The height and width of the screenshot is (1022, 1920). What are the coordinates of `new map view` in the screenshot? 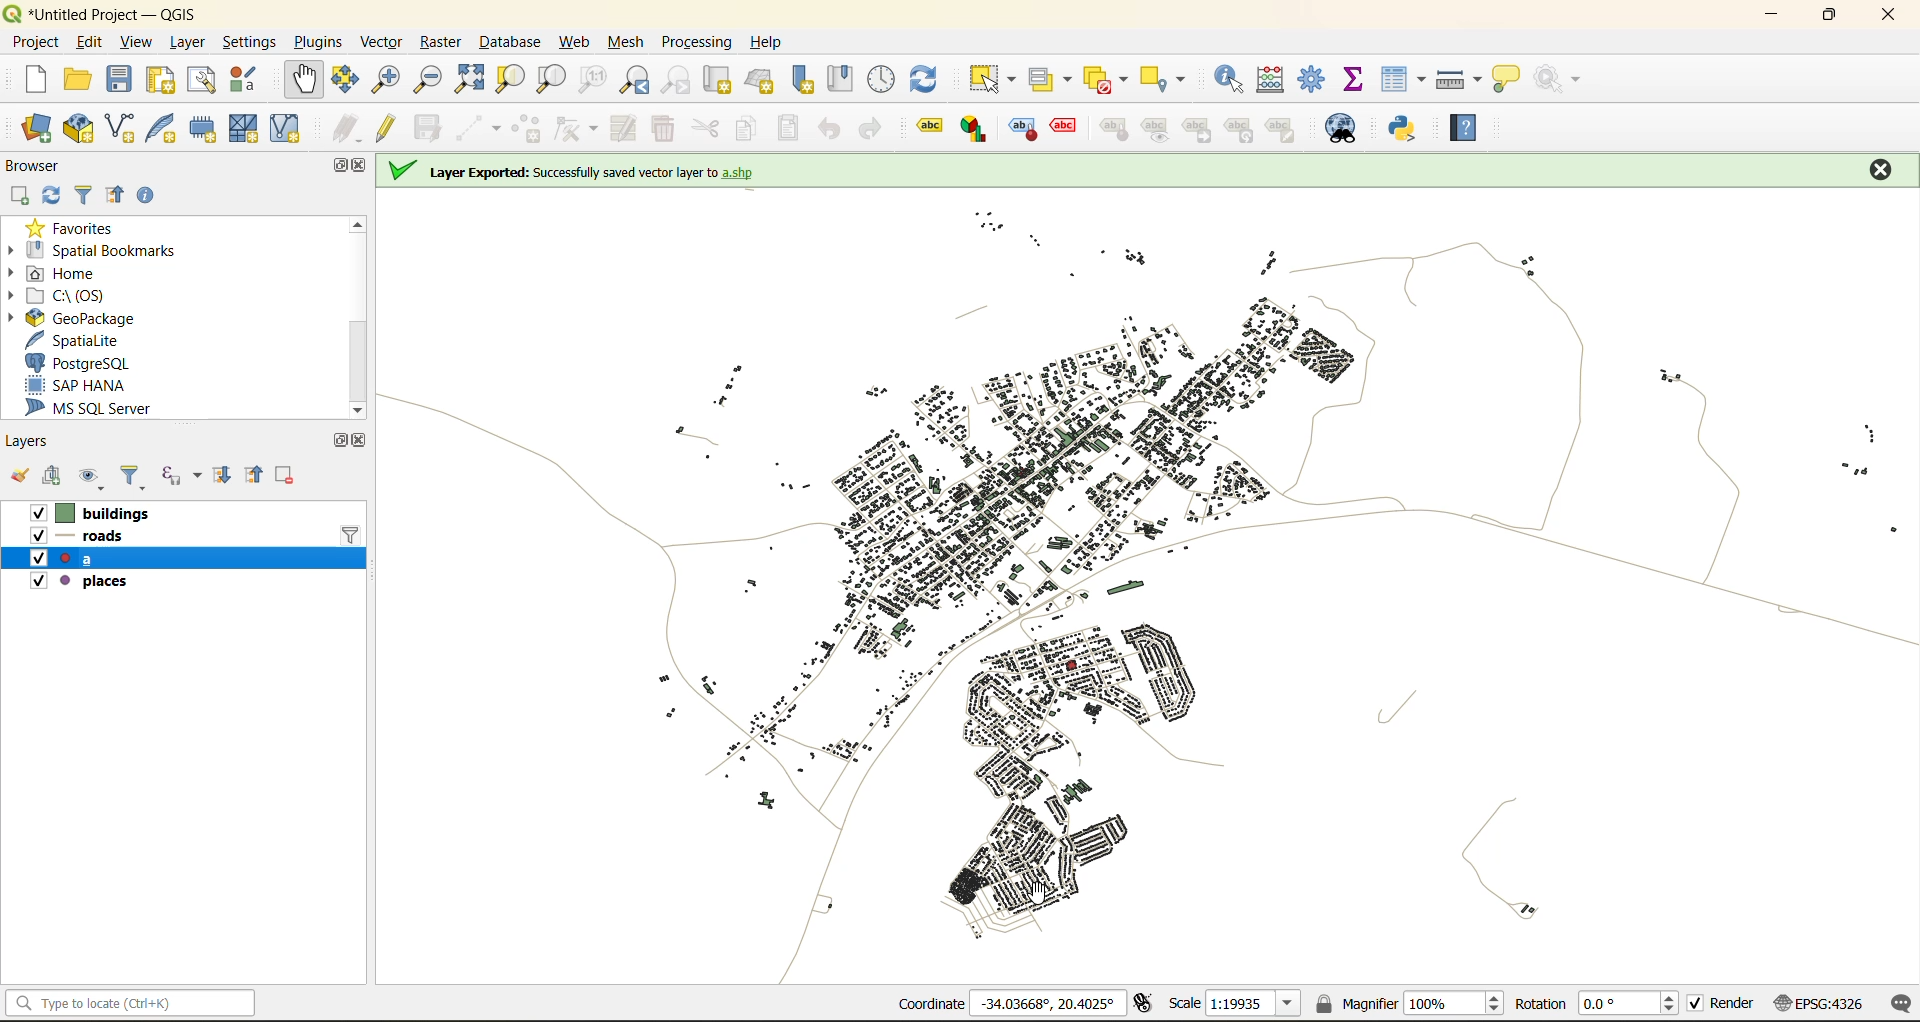 It's located at (719, 80).